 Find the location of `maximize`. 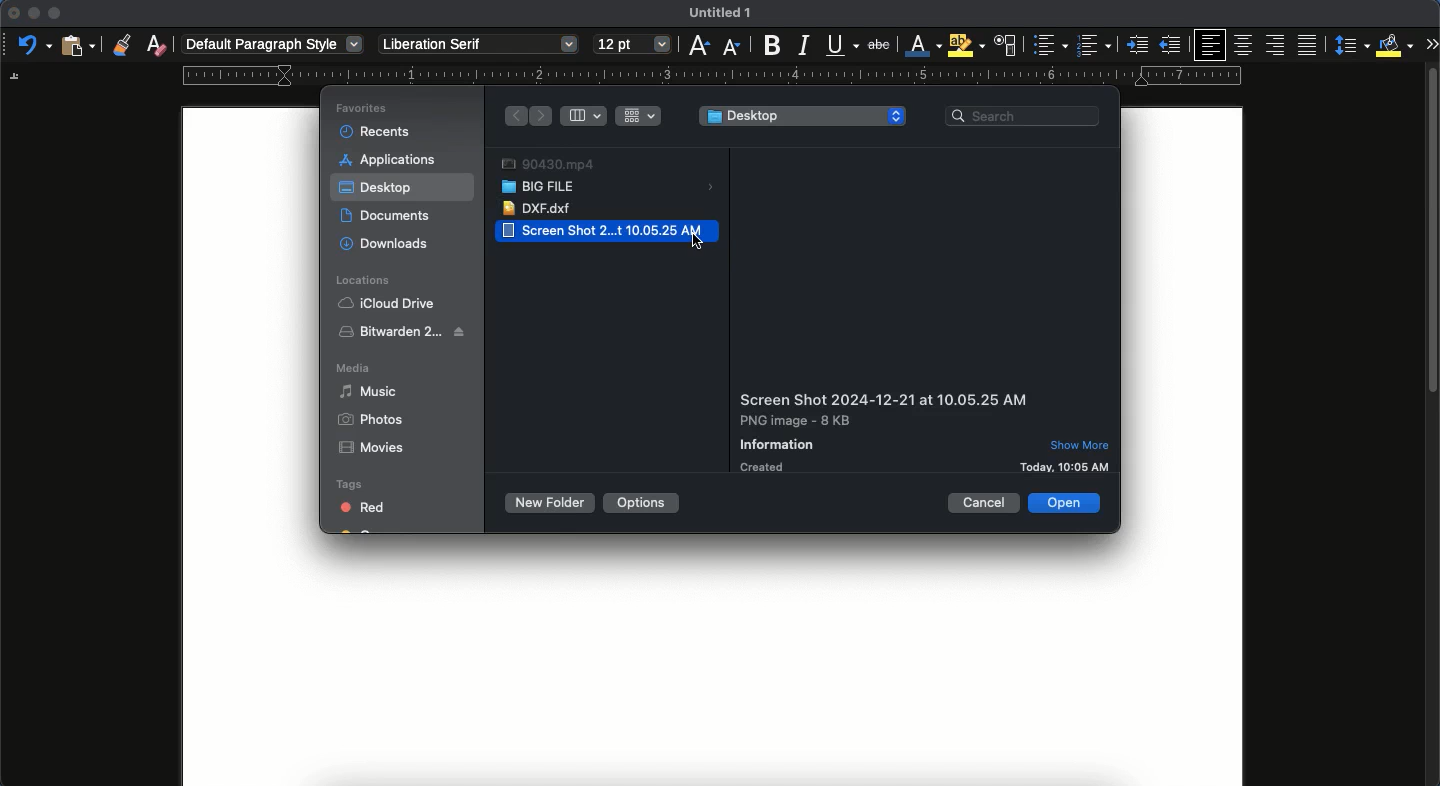

maximize is located at coordinates (56, 12).